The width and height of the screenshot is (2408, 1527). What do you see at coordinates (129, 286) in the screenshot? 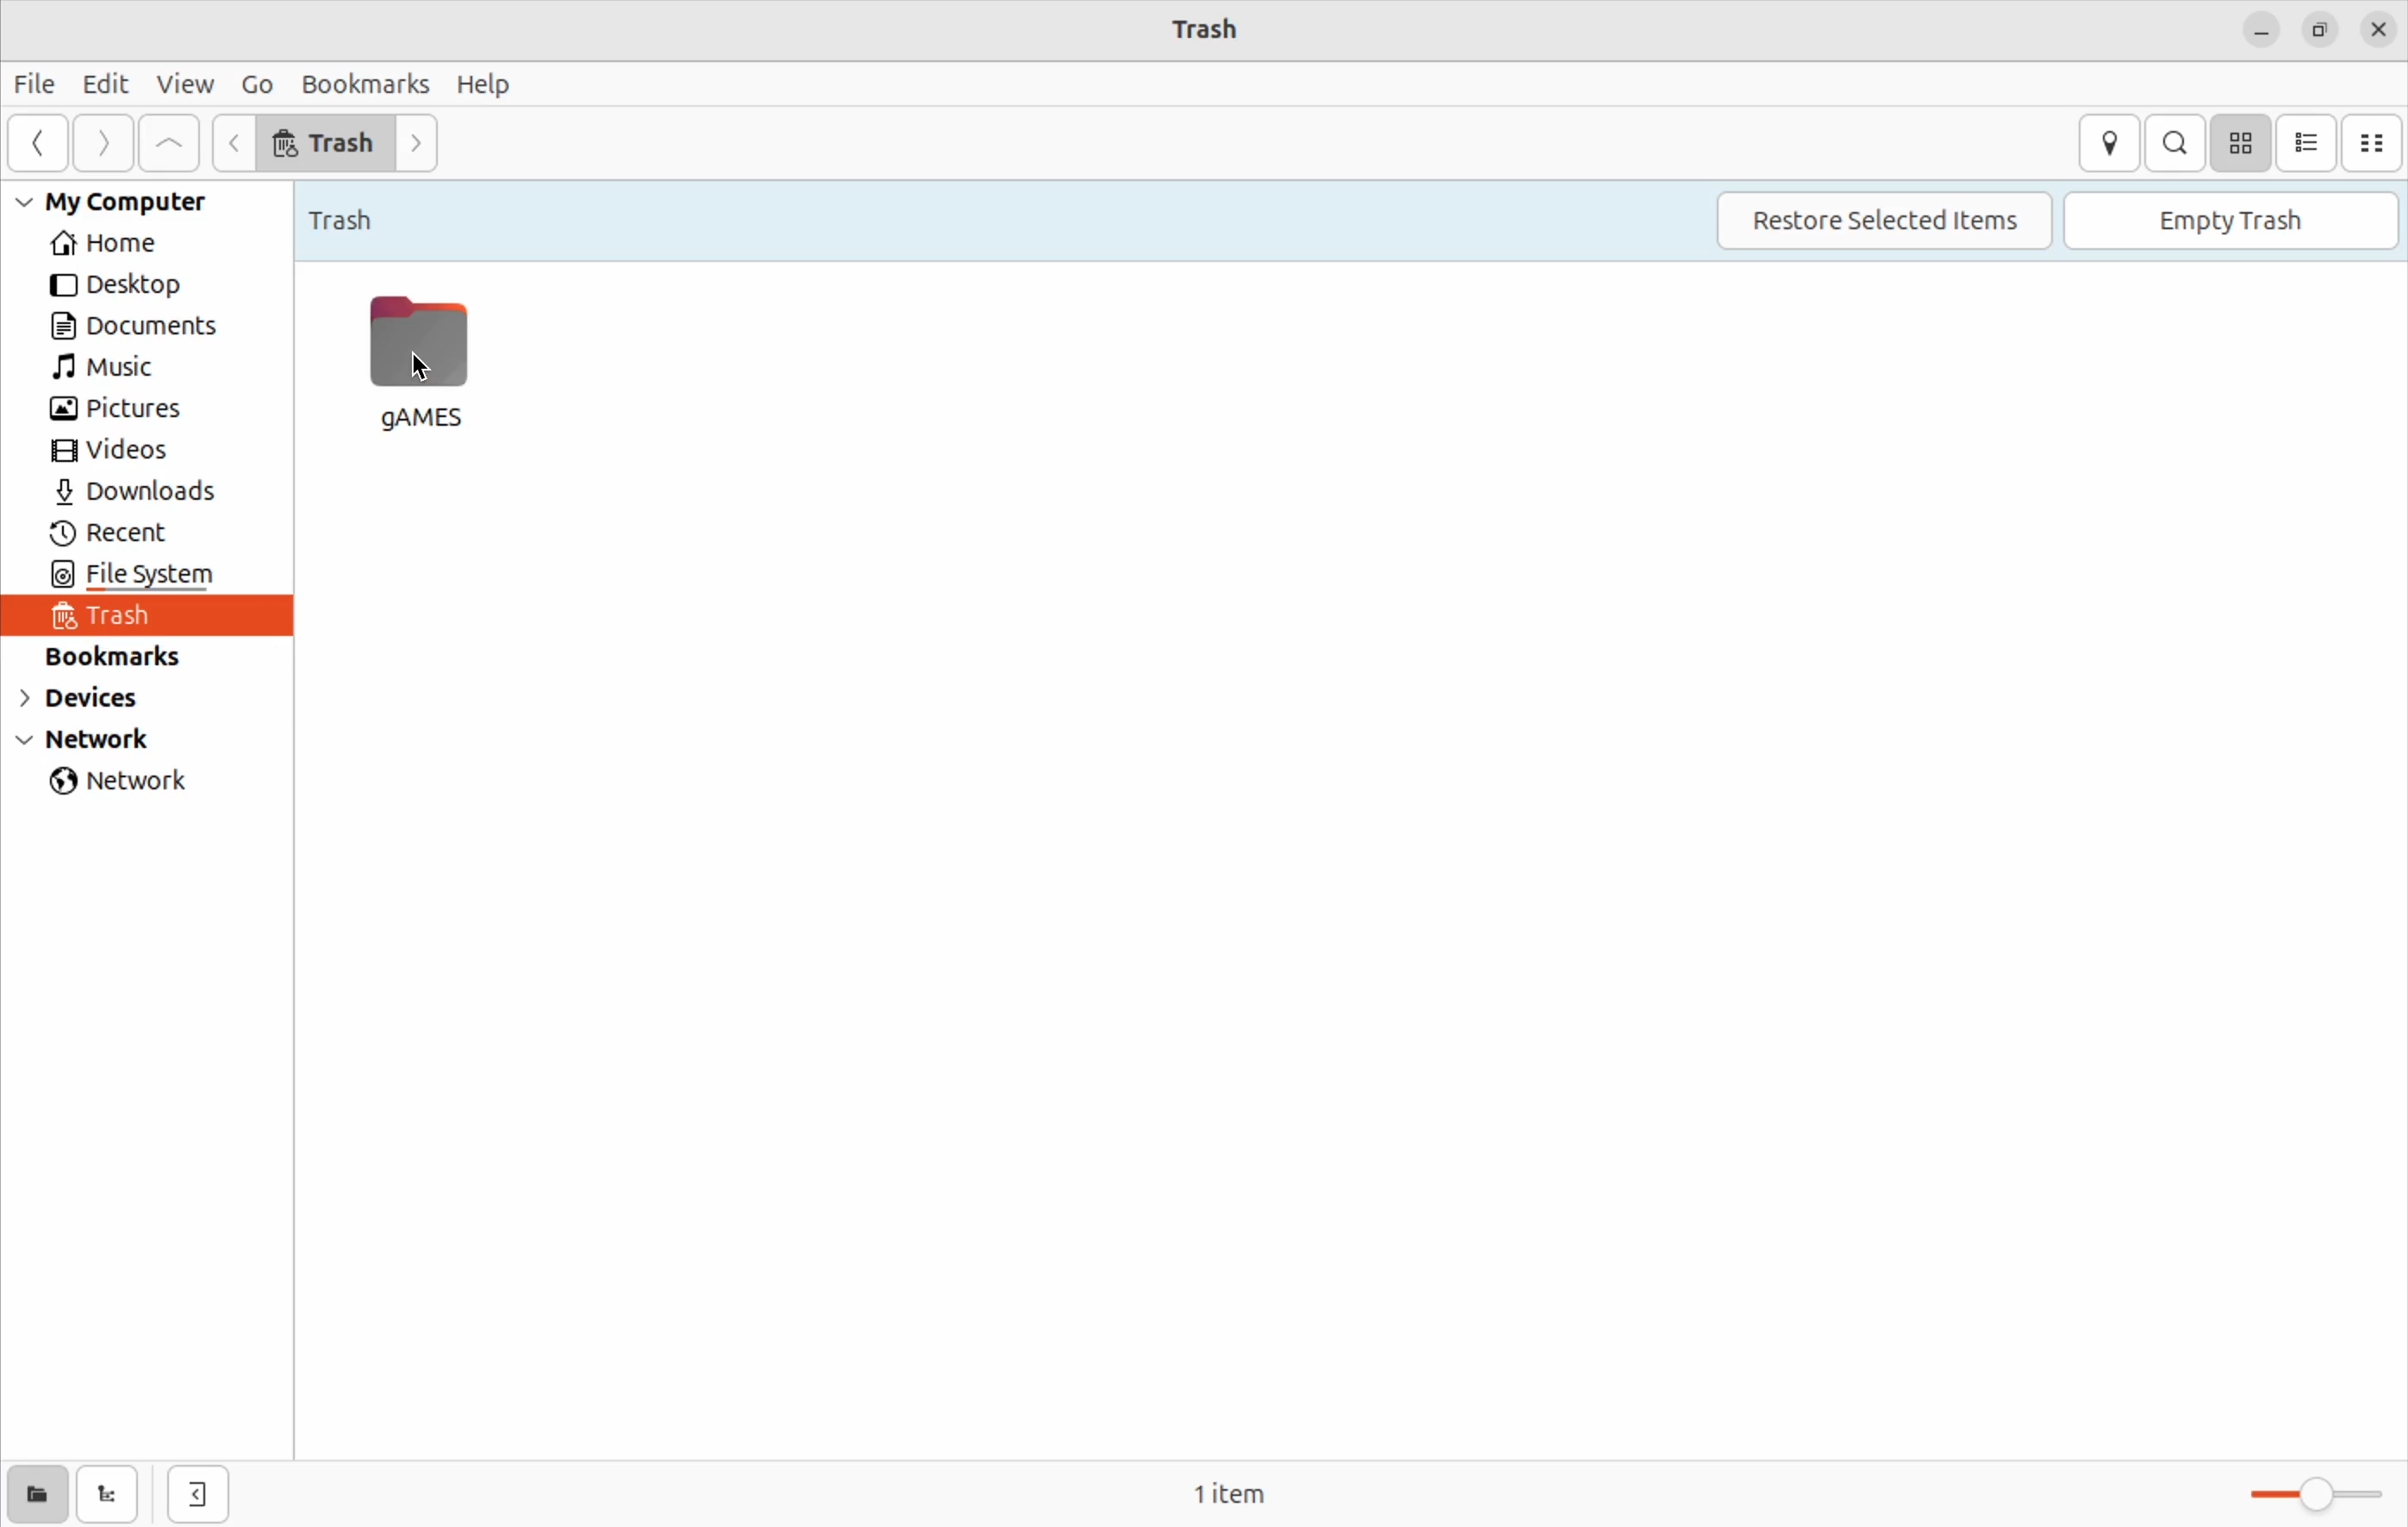
I see `desktop` at bounding box center [129, 286].